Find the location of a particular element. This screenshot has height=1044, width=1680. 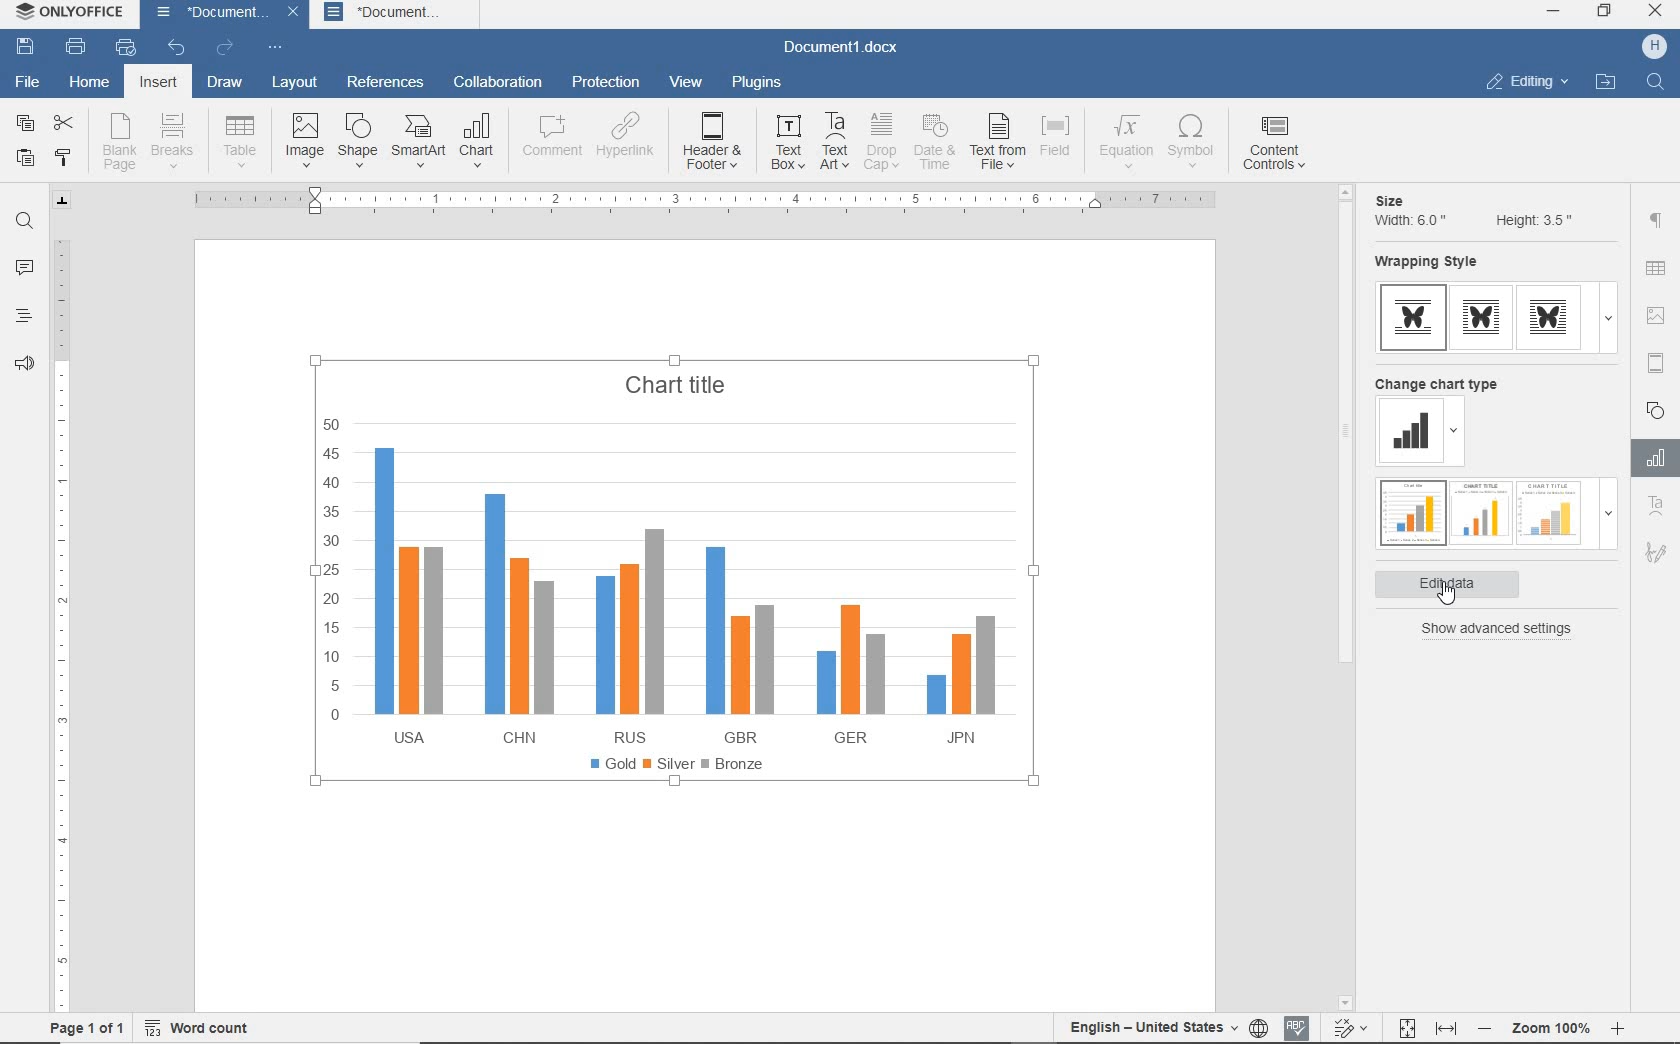

save is located at coordinates (26, 48).